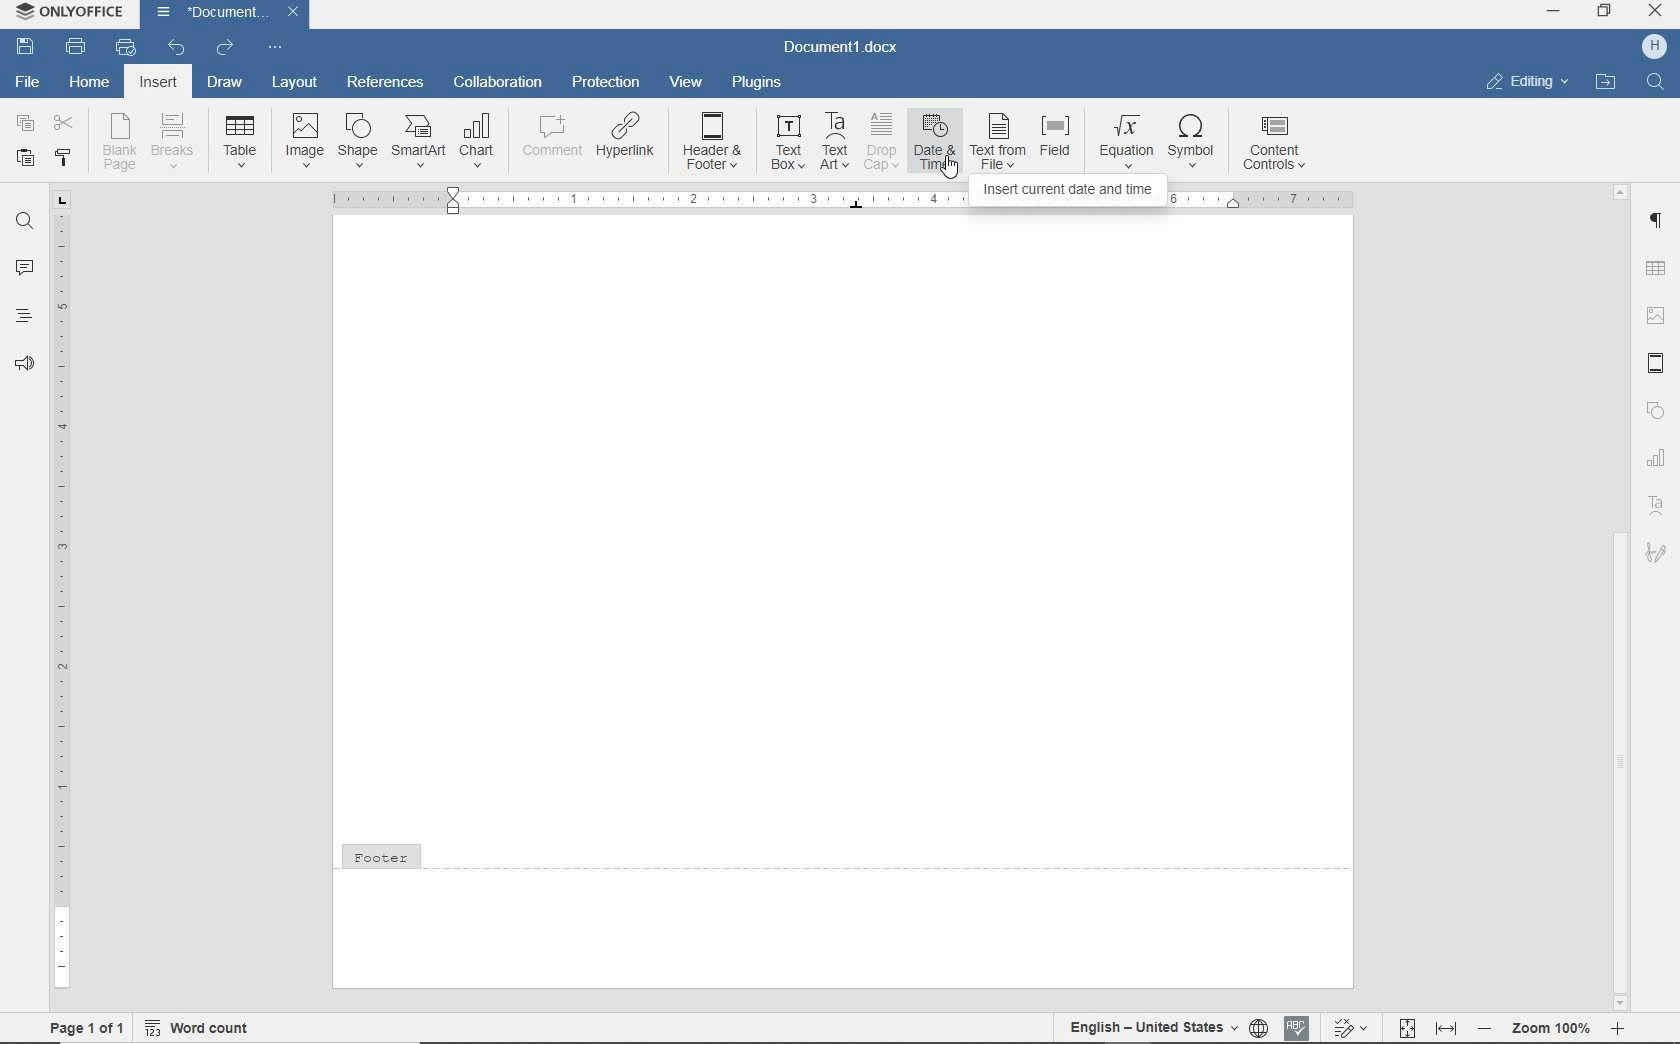 The height and width of the screenshot is (1044, 1680). Describe the element at coordinates (836, 141) in the screenshot. I see `text art` at that location.